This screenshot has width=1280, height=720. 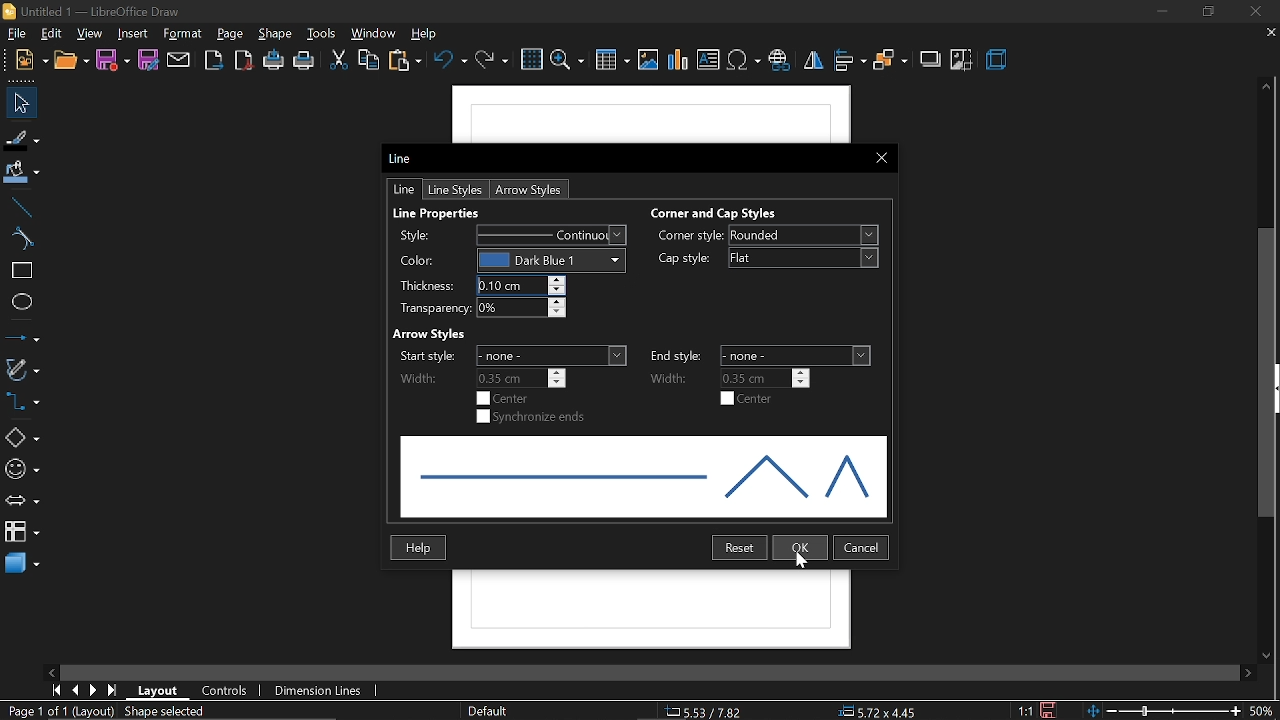 I want to click on Current window, so click(x=403, y=157).